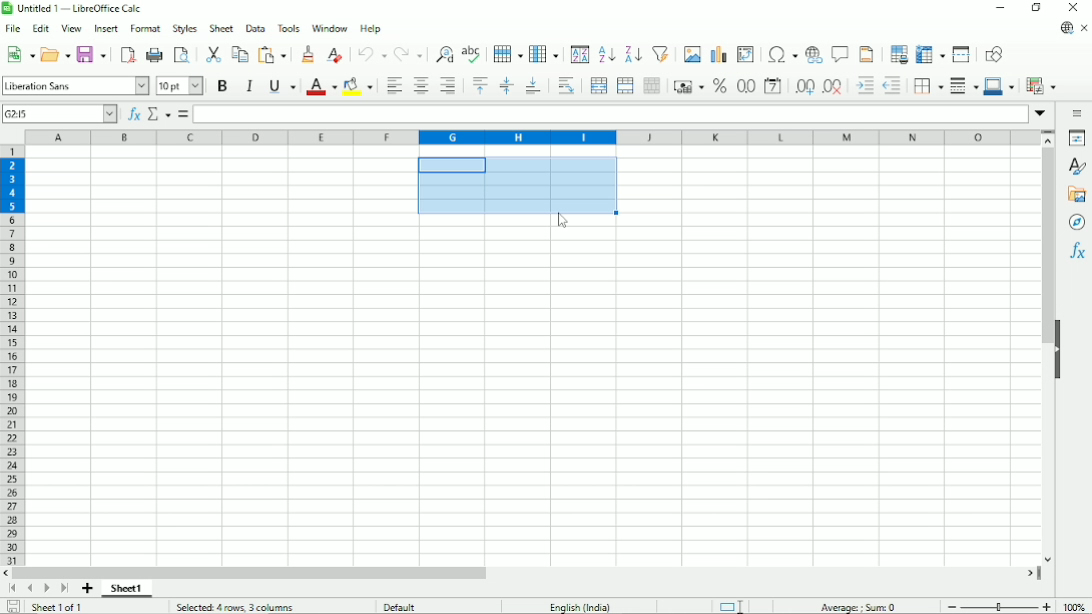 The width and height of the screenshot is (1092, 614). What do you see at coordinates (358, 86) in the screenshot?
I see `Background color` at bounding box center [358, 86].